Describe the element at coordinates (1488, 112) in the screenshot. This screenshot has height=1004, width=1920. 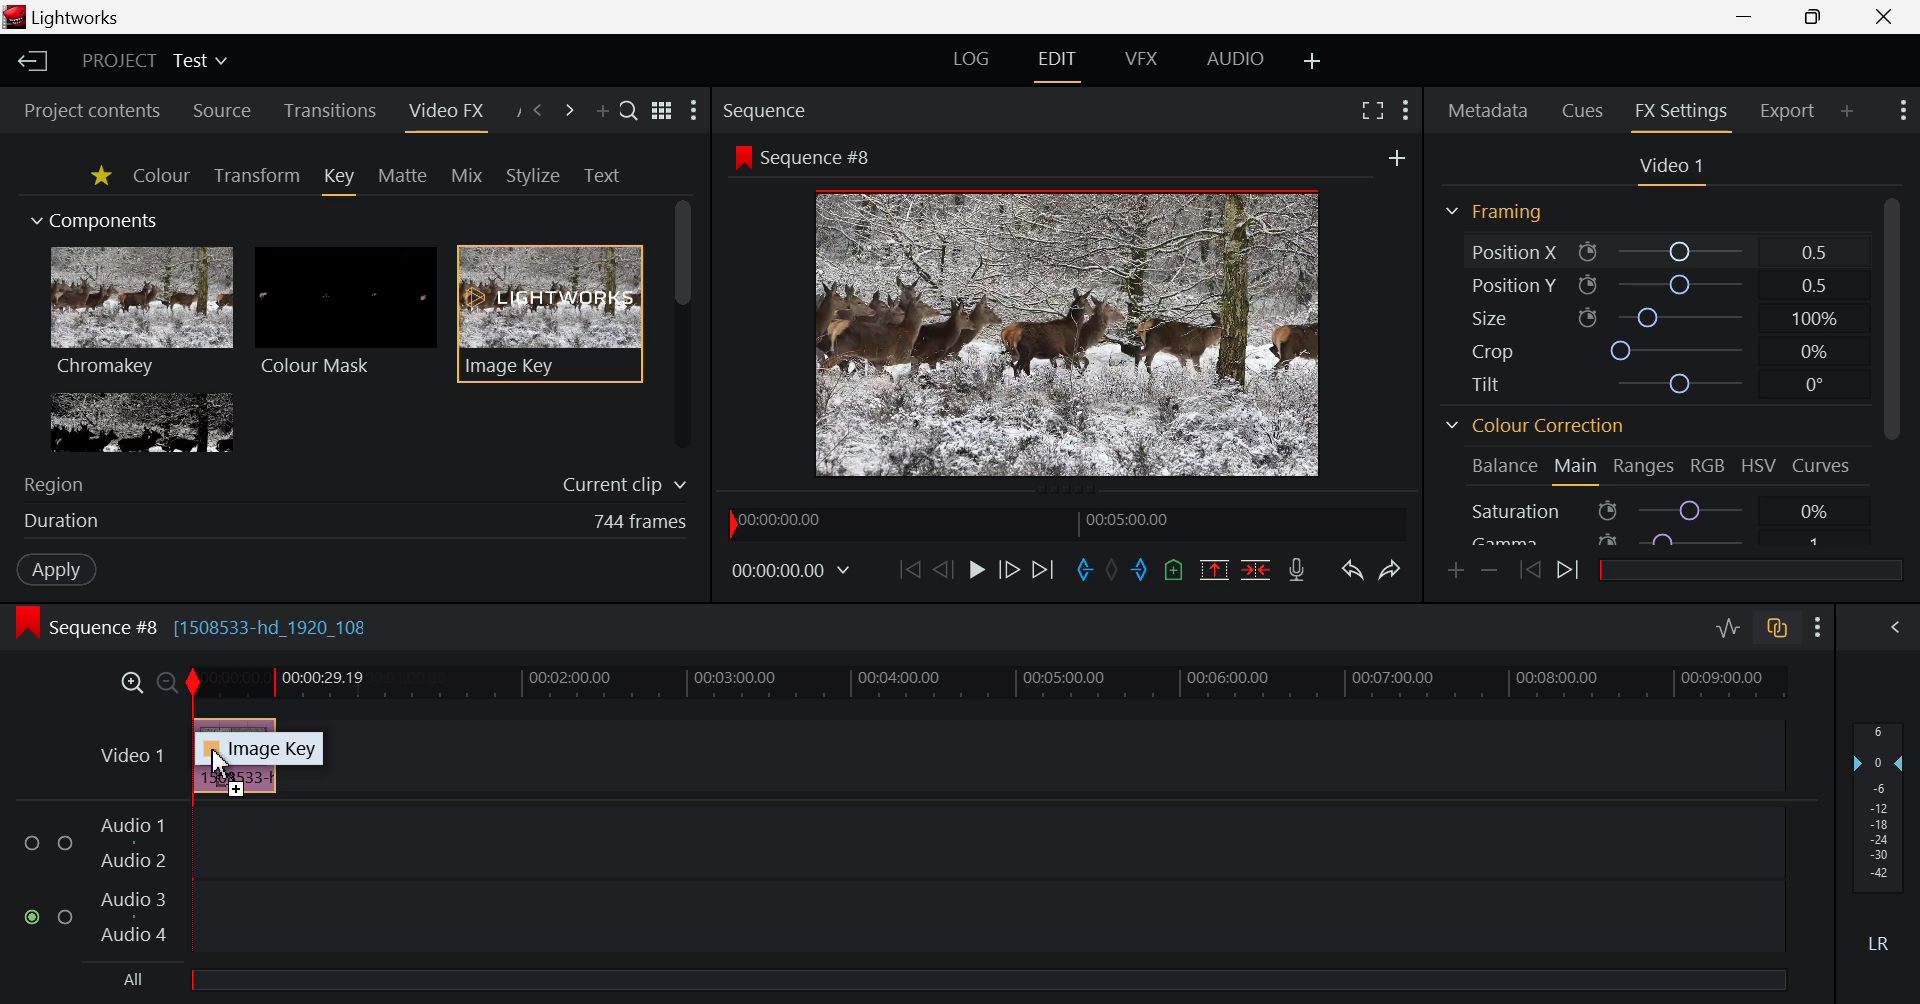
I see `Metadata` at that location.